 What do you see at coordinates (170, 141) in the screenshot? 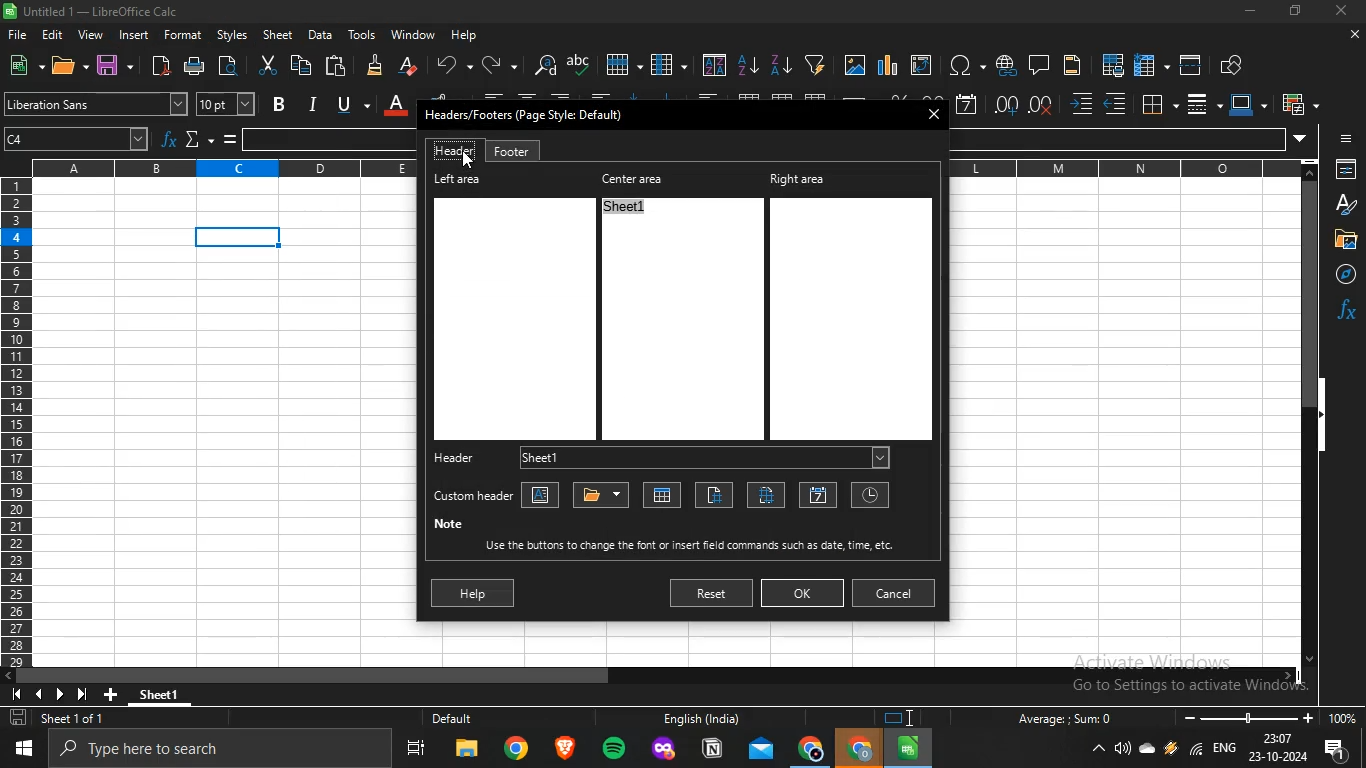
I see `function ` at bounding box center [170, 141].